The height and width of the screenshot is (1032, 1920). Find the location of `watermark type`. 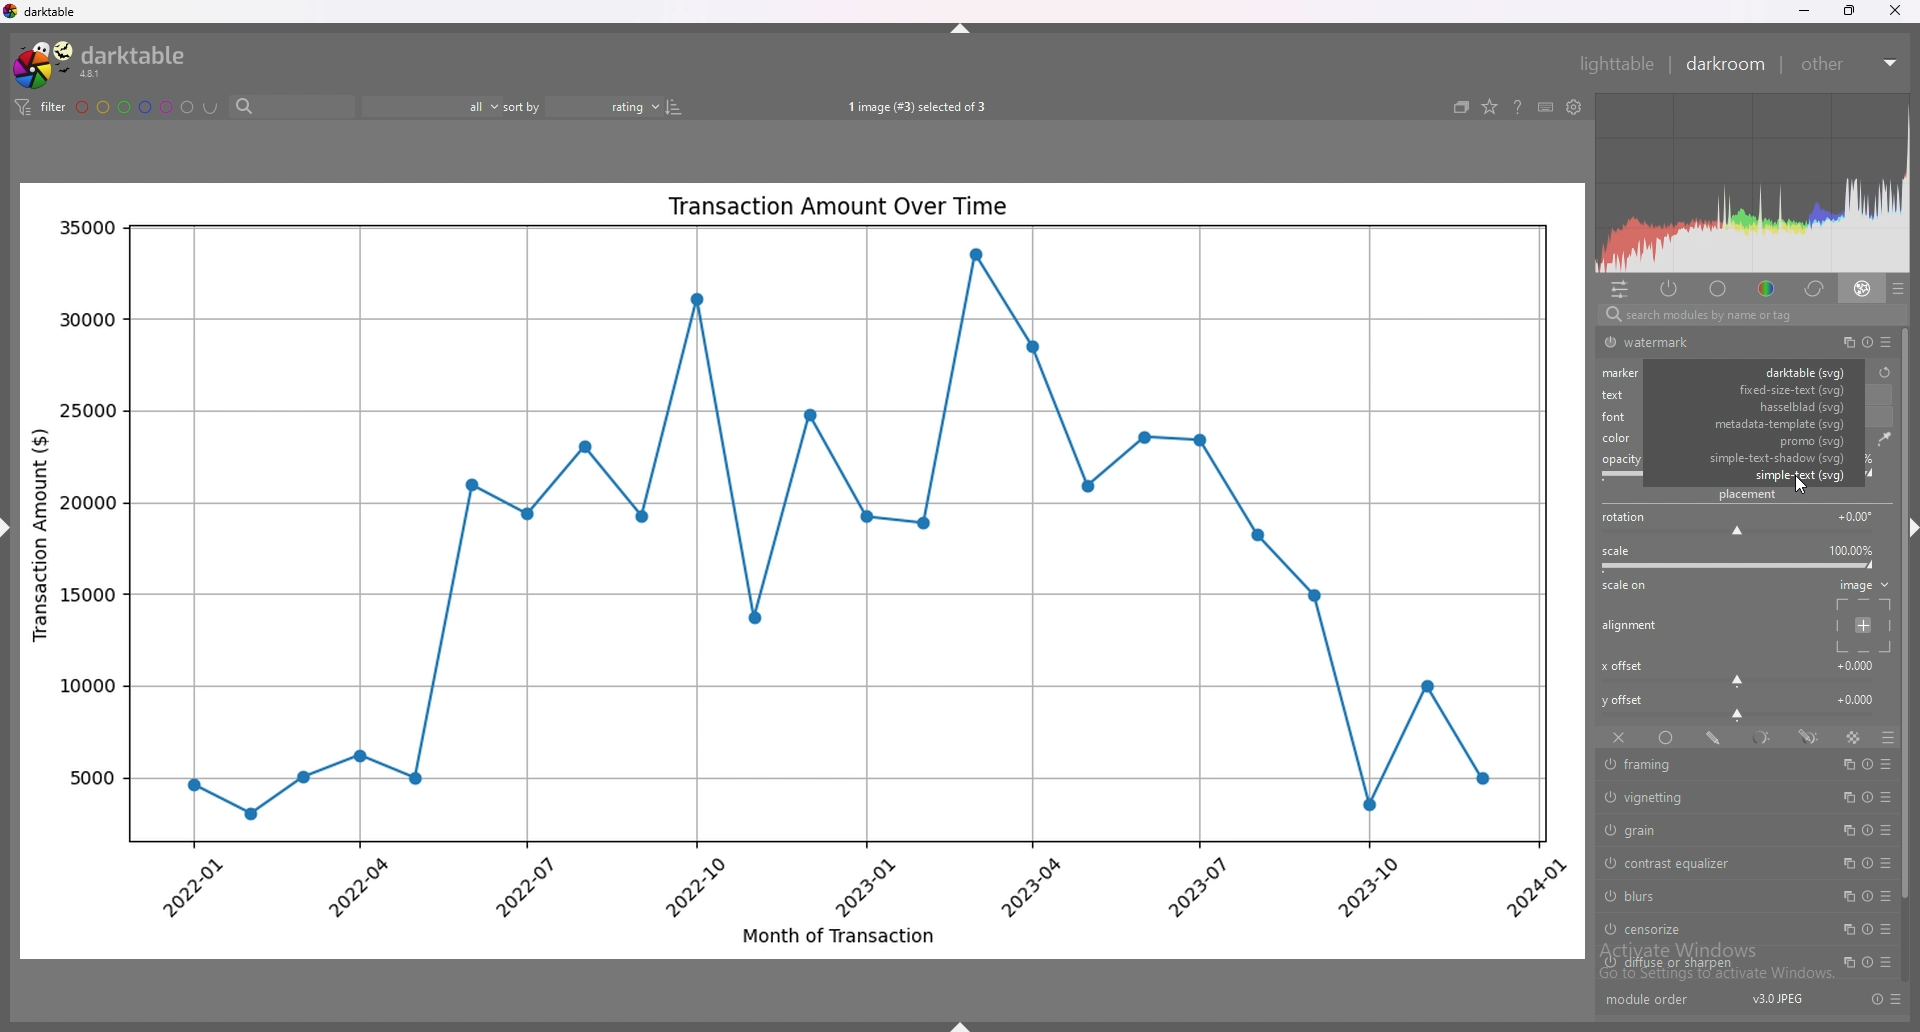

watermark type is located at coordinates (1814, 373).